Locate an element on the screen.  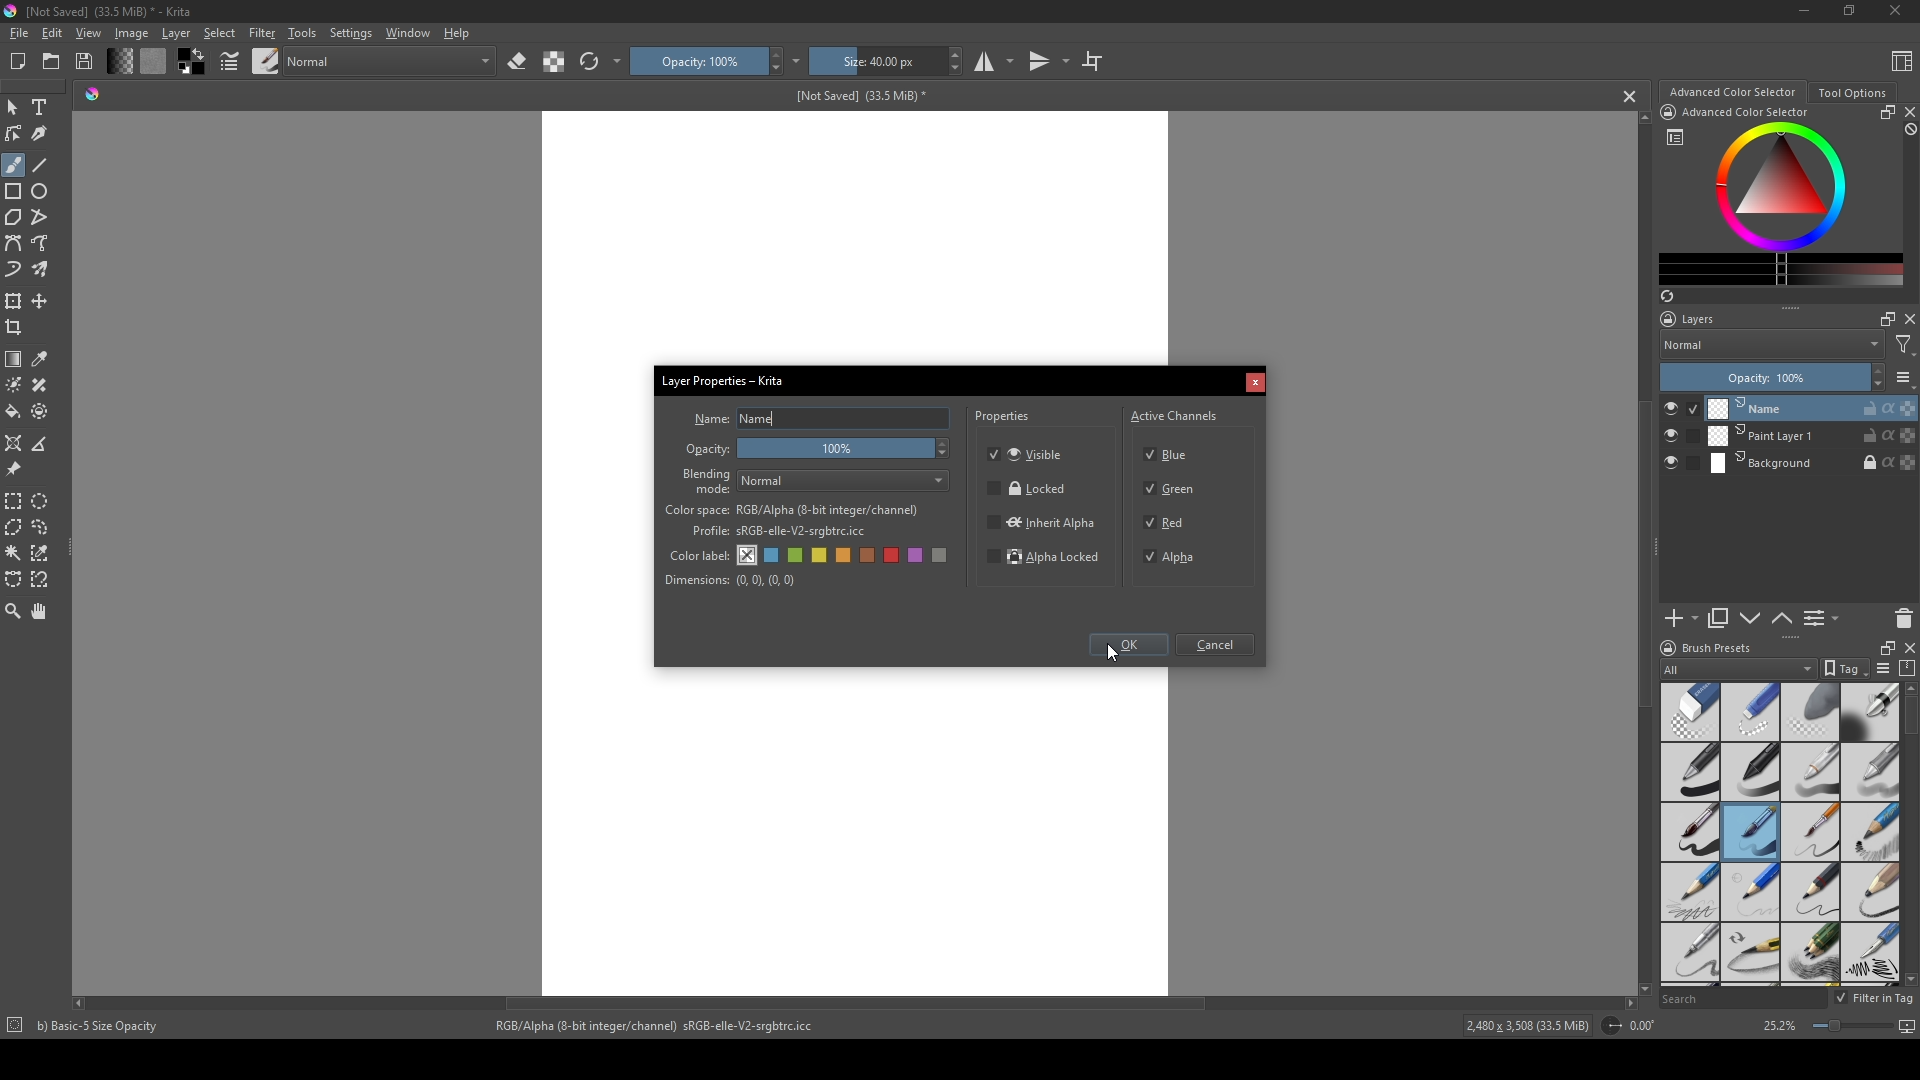
standard eraser is located at coordinates (1689, 711).